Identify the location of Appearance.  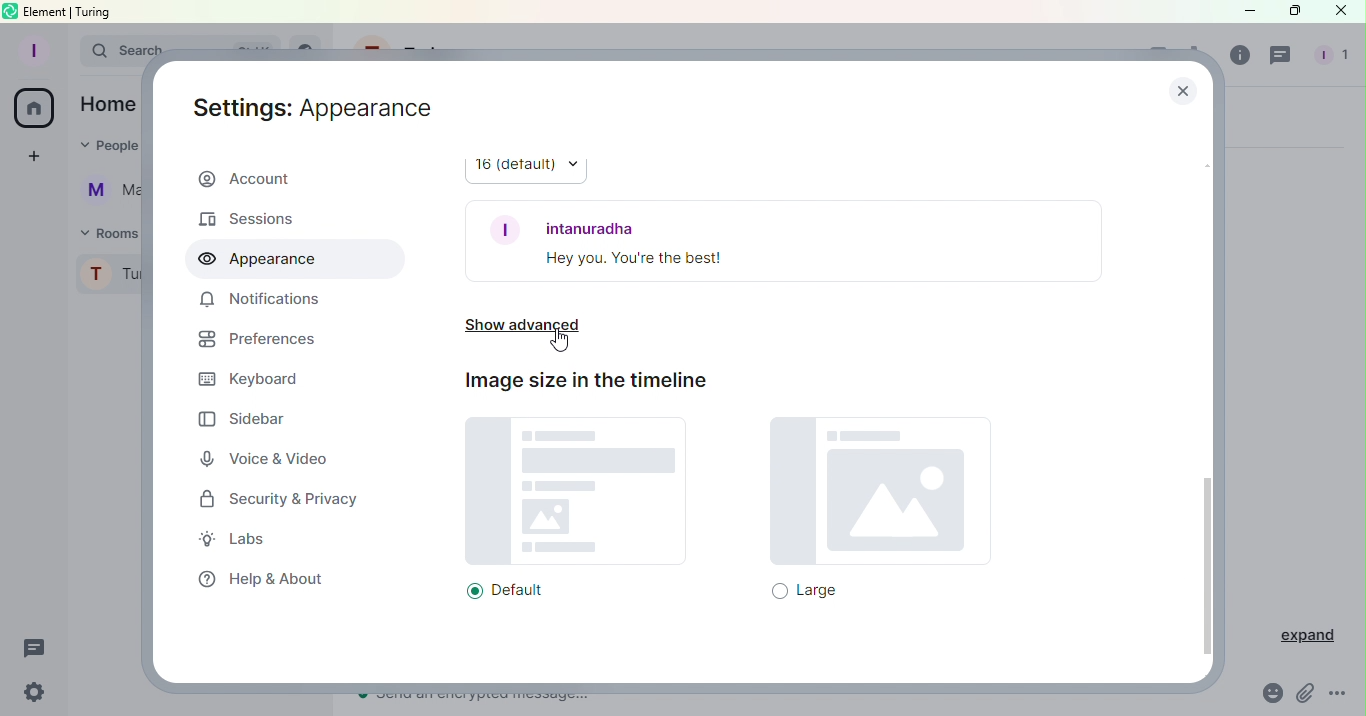
(260, 260).